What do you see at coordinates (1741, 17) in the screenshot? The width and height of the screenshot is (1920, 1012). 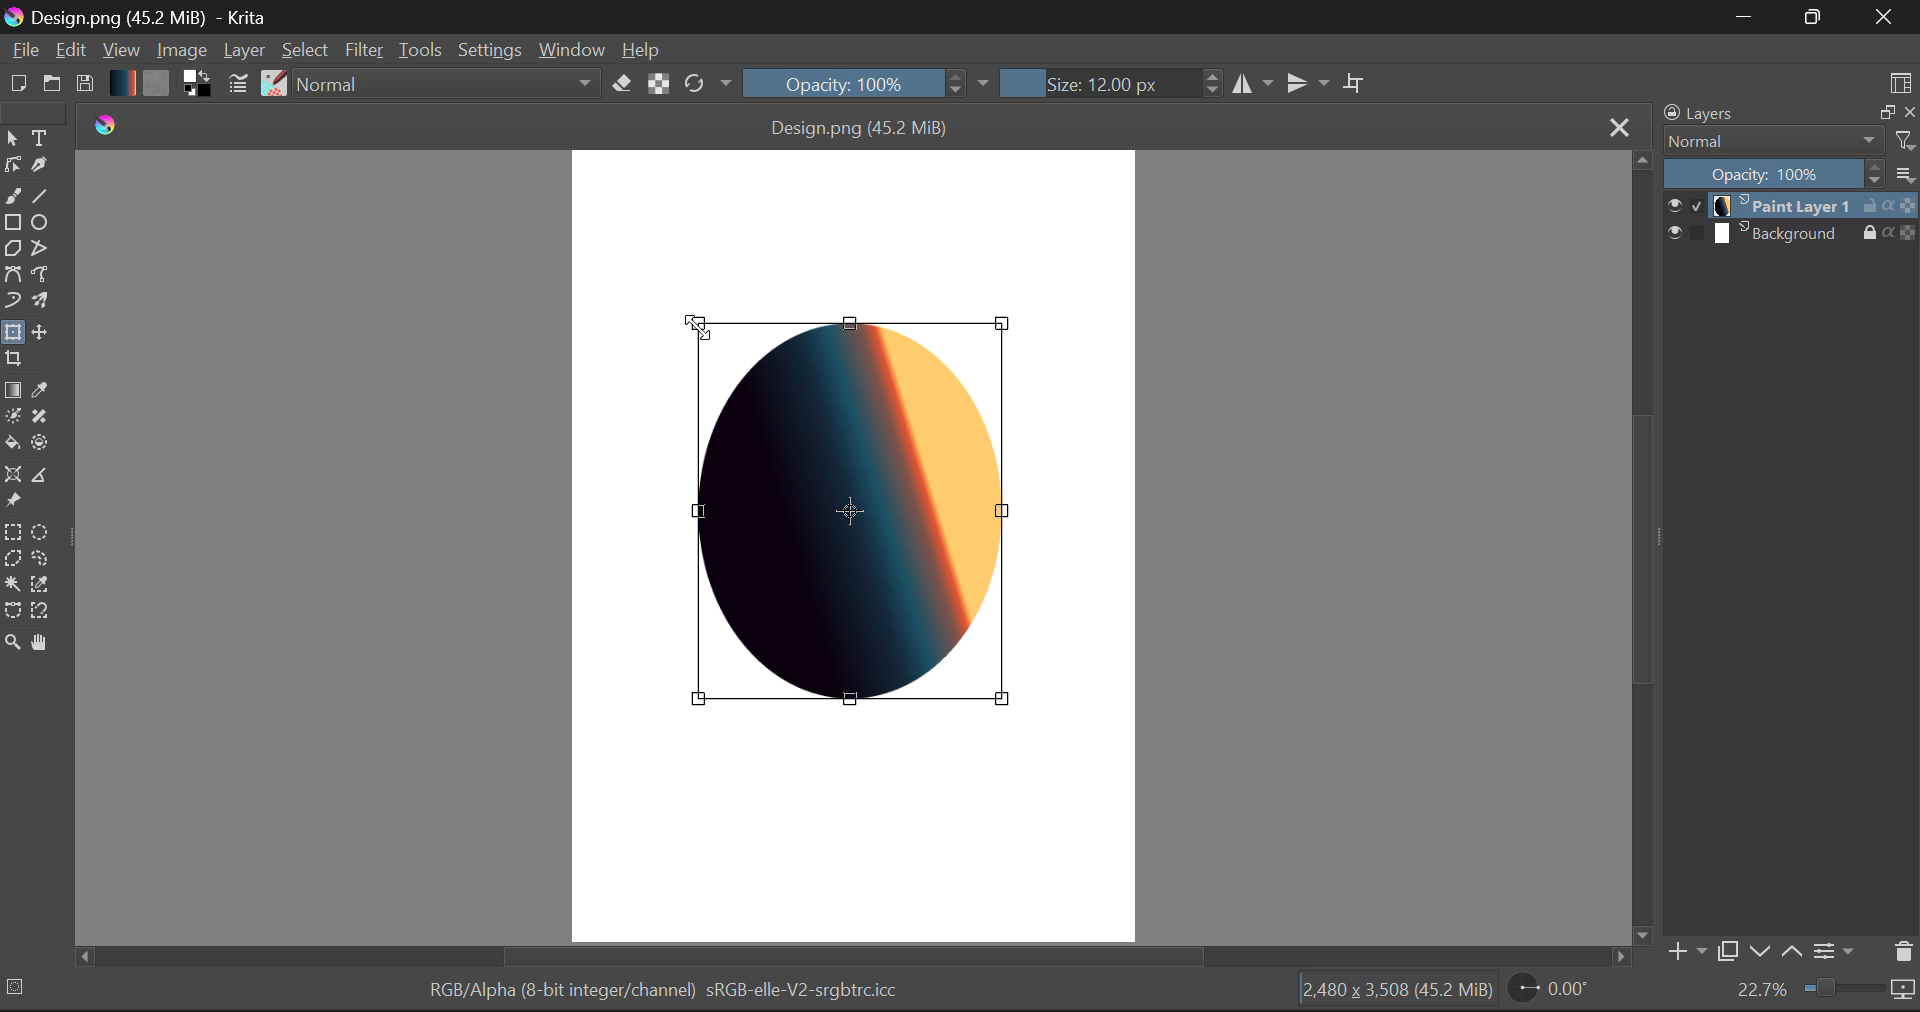 I see `Restore Down` at bounding box center [1741, 17].